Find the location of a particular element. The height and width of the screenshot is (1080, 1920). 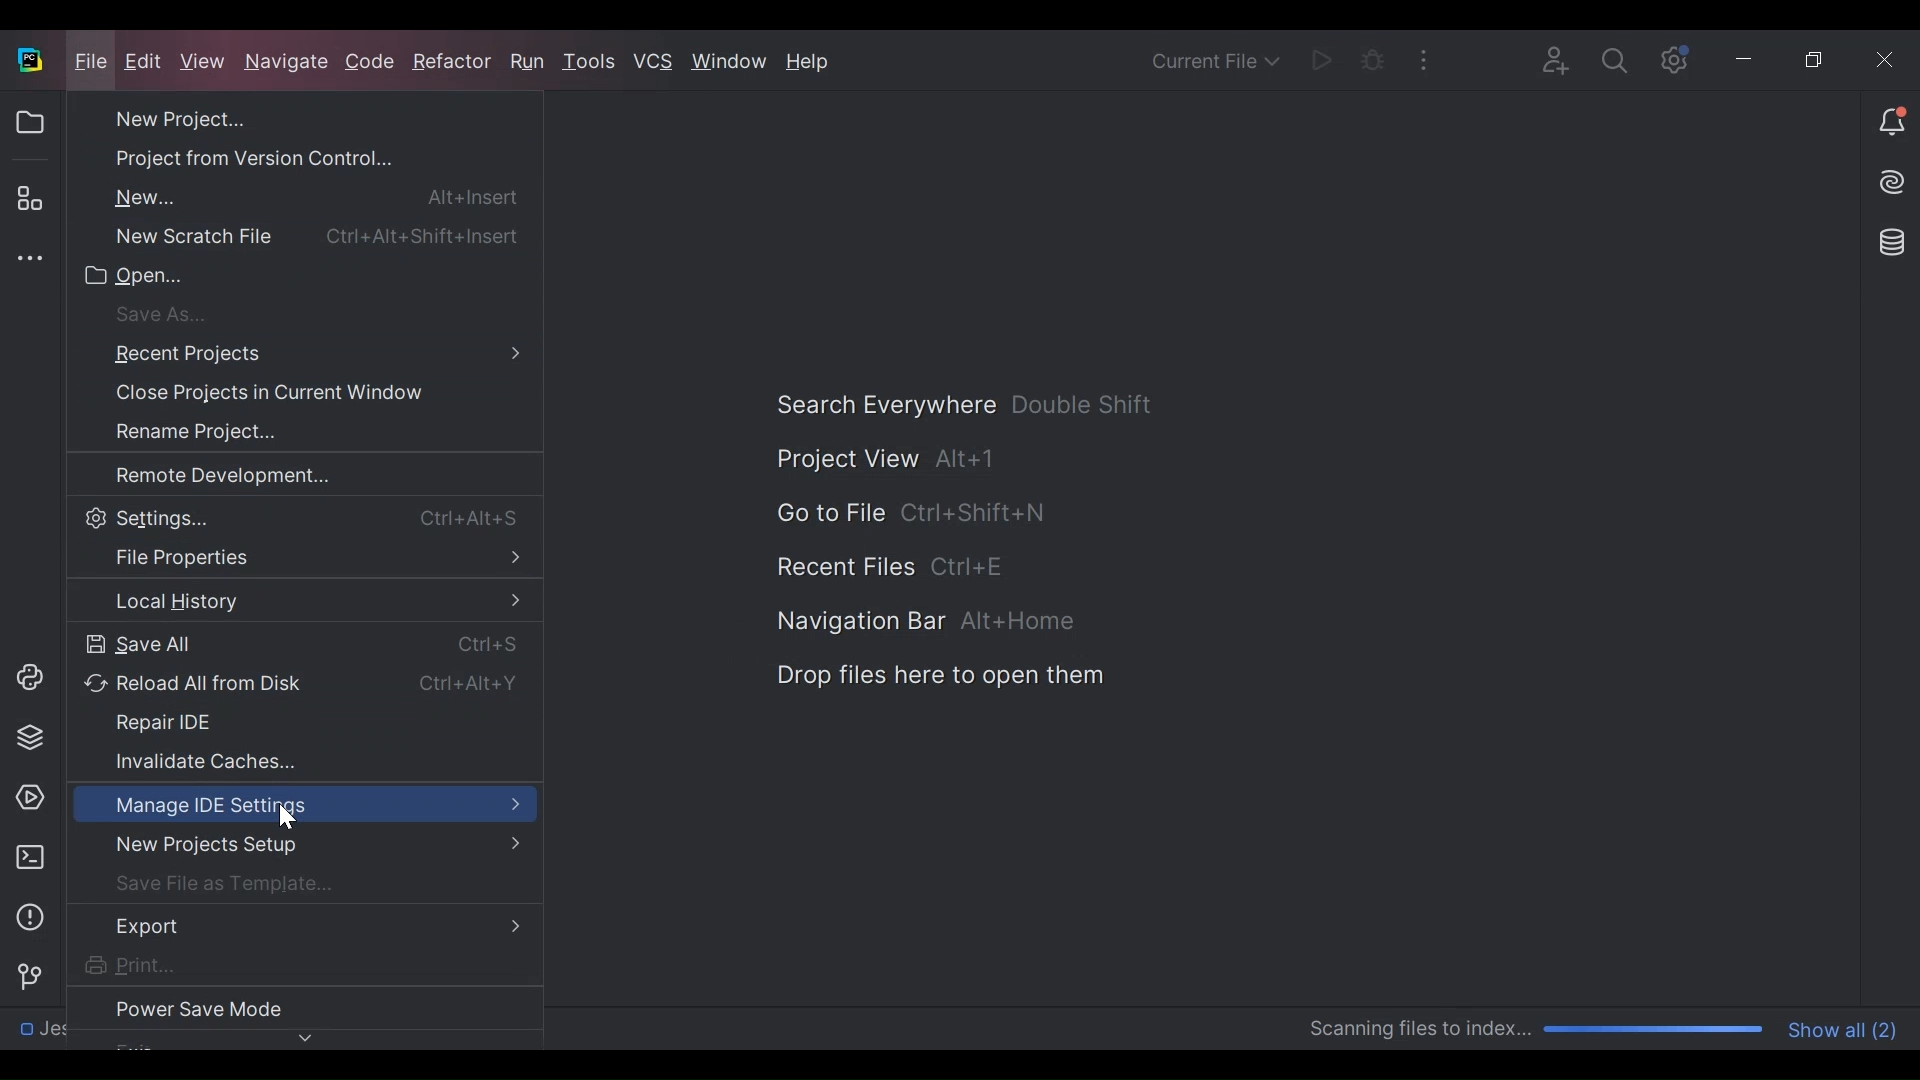

Remote Development is located at coordinates (276, 475).